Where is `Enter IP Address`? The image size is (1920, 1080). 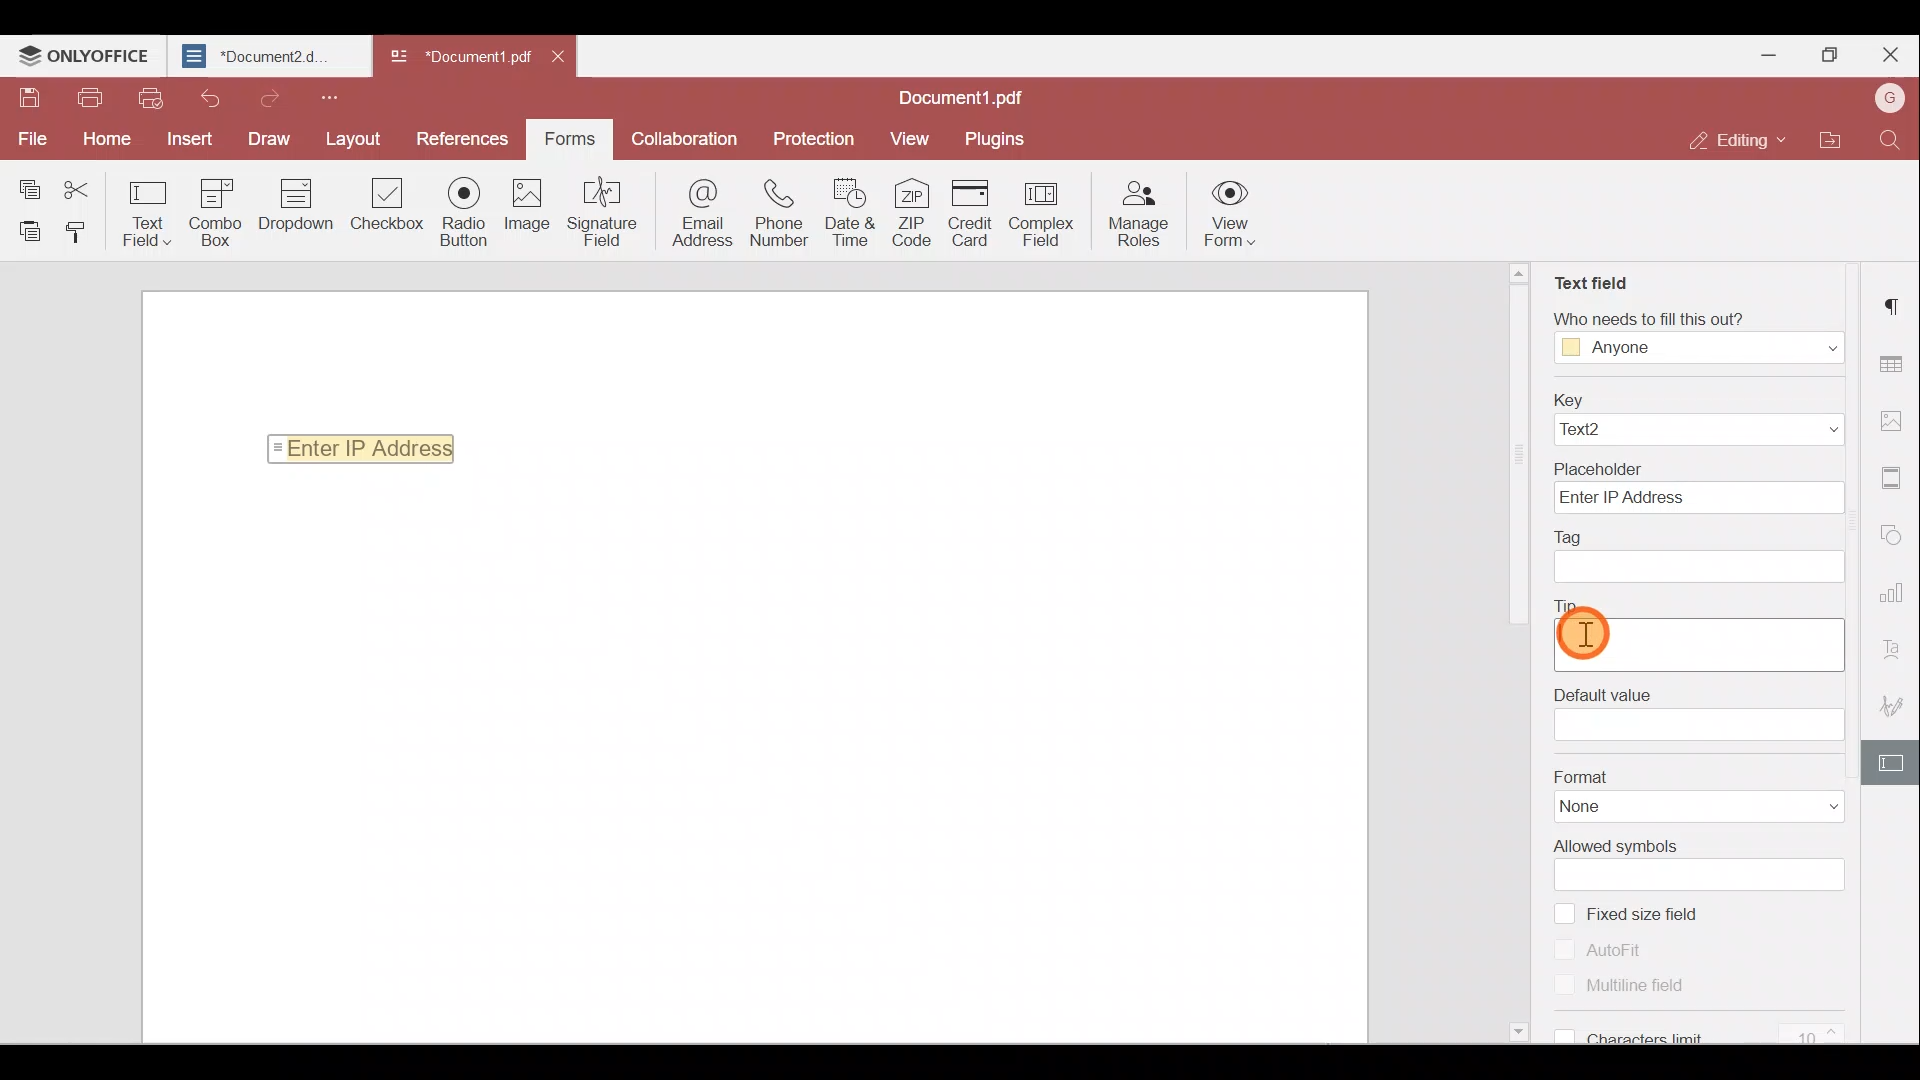
Enter IP Address is located at coordinates (356, 448).